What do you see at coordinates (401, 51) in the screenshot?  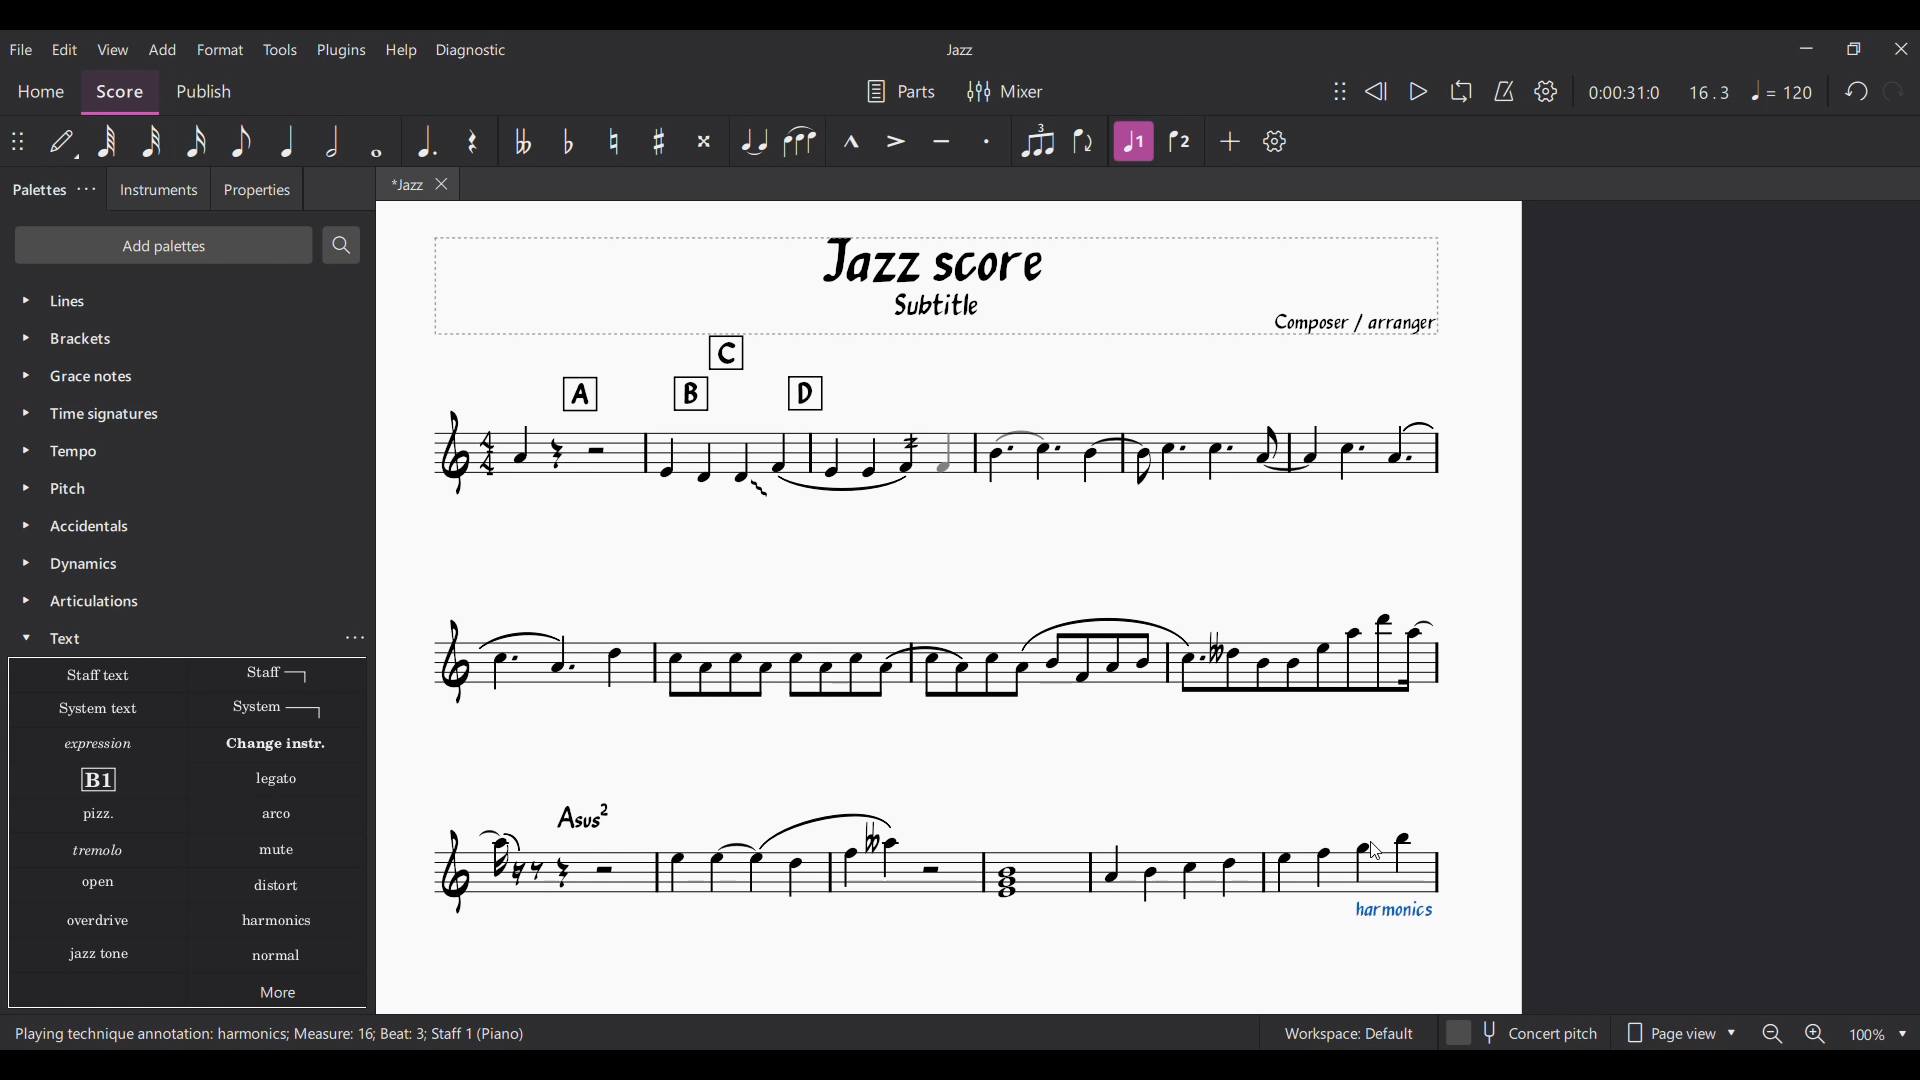 I see `Help menu` at bounding box center [401, 51].